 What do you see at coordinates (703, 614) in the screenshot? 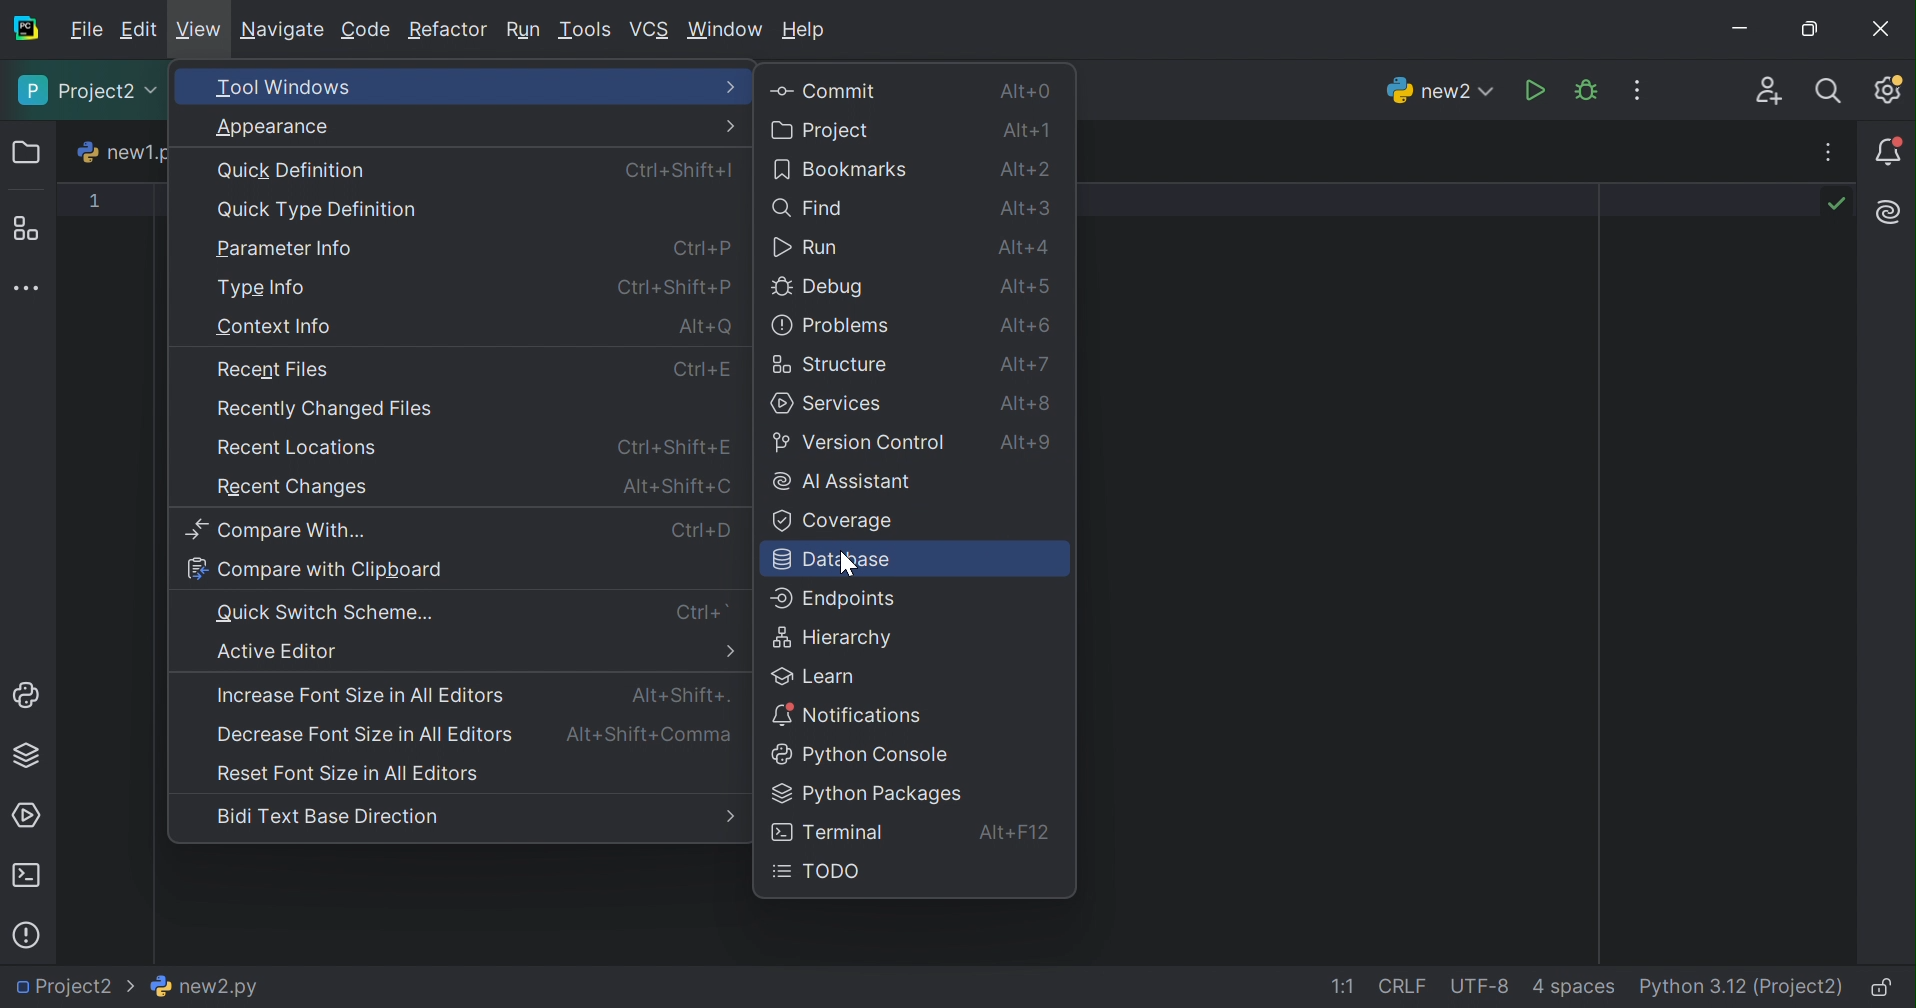
I see `Ctrl+`` at bounding box center [703, 614].